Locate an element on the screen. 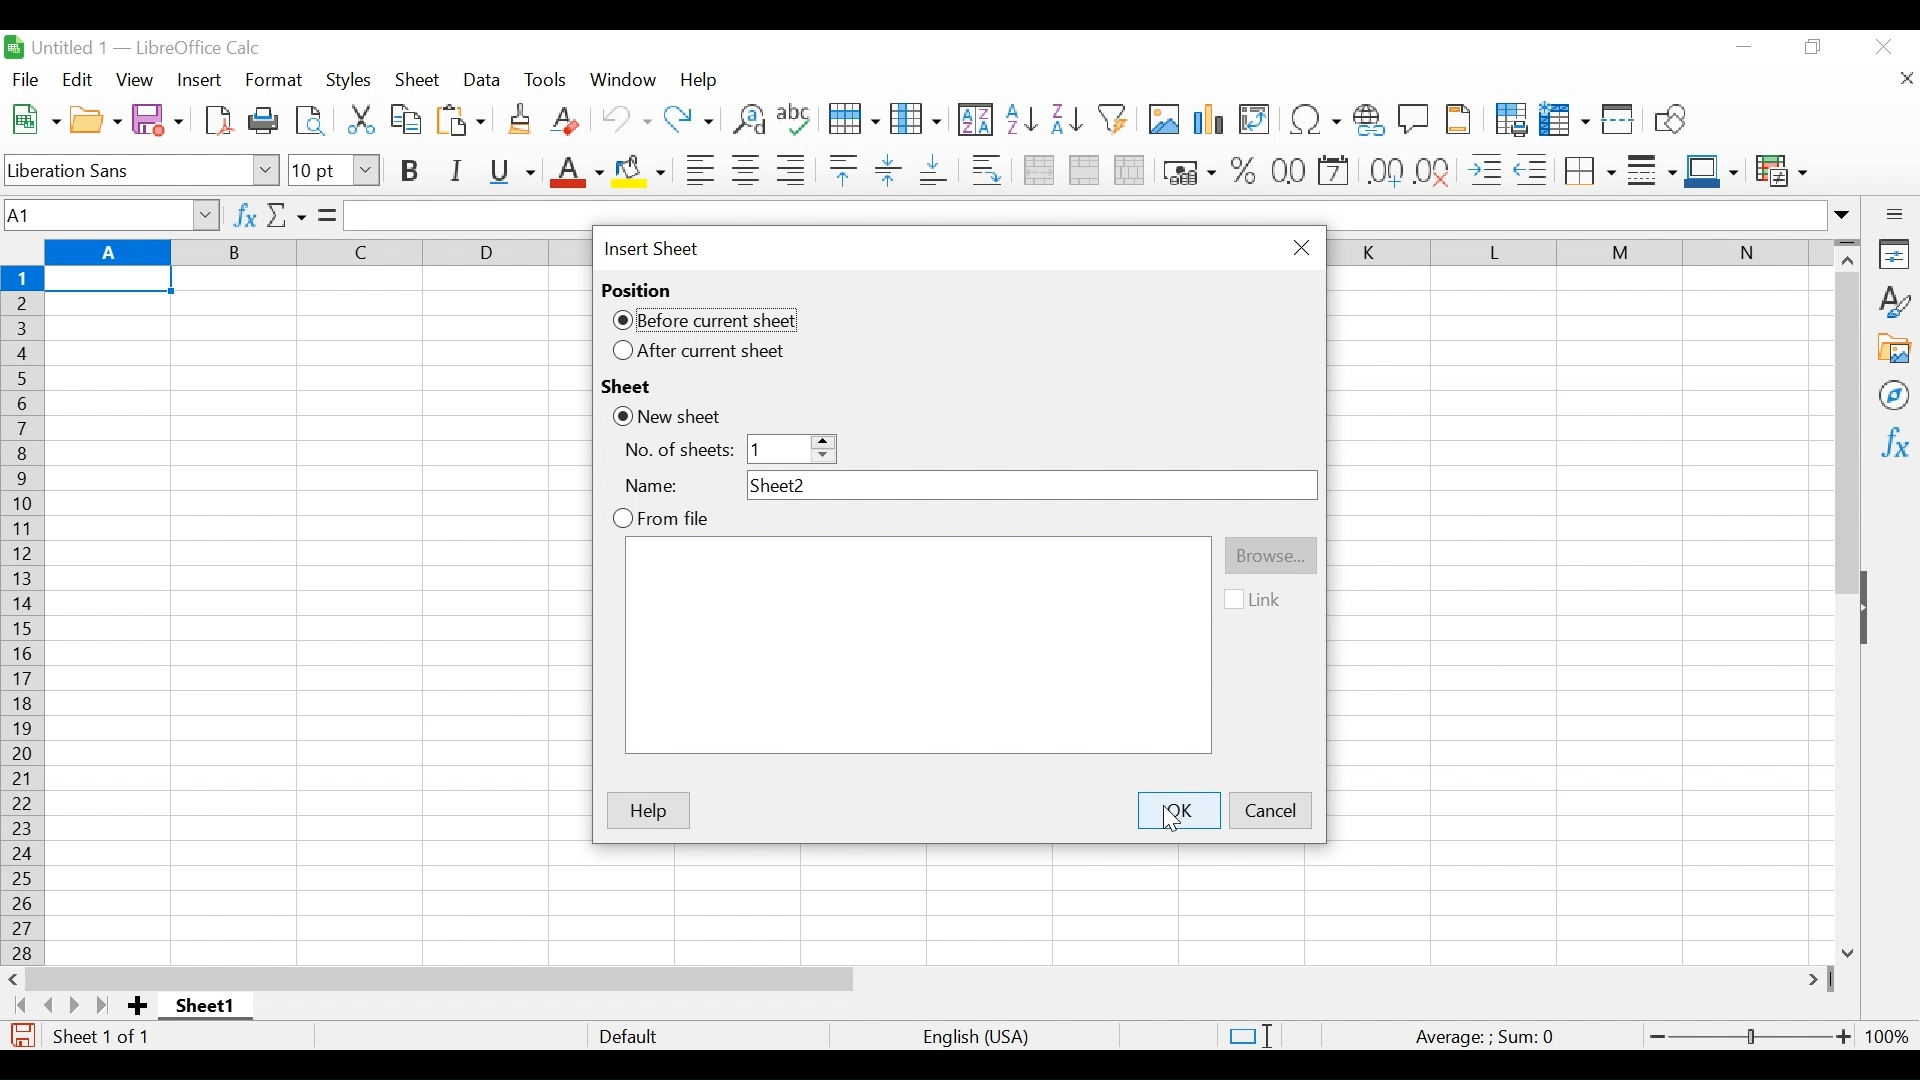 The height and width of the screenshot is (1080, 1920). (un)select link is located at coordinates (1257, 601).